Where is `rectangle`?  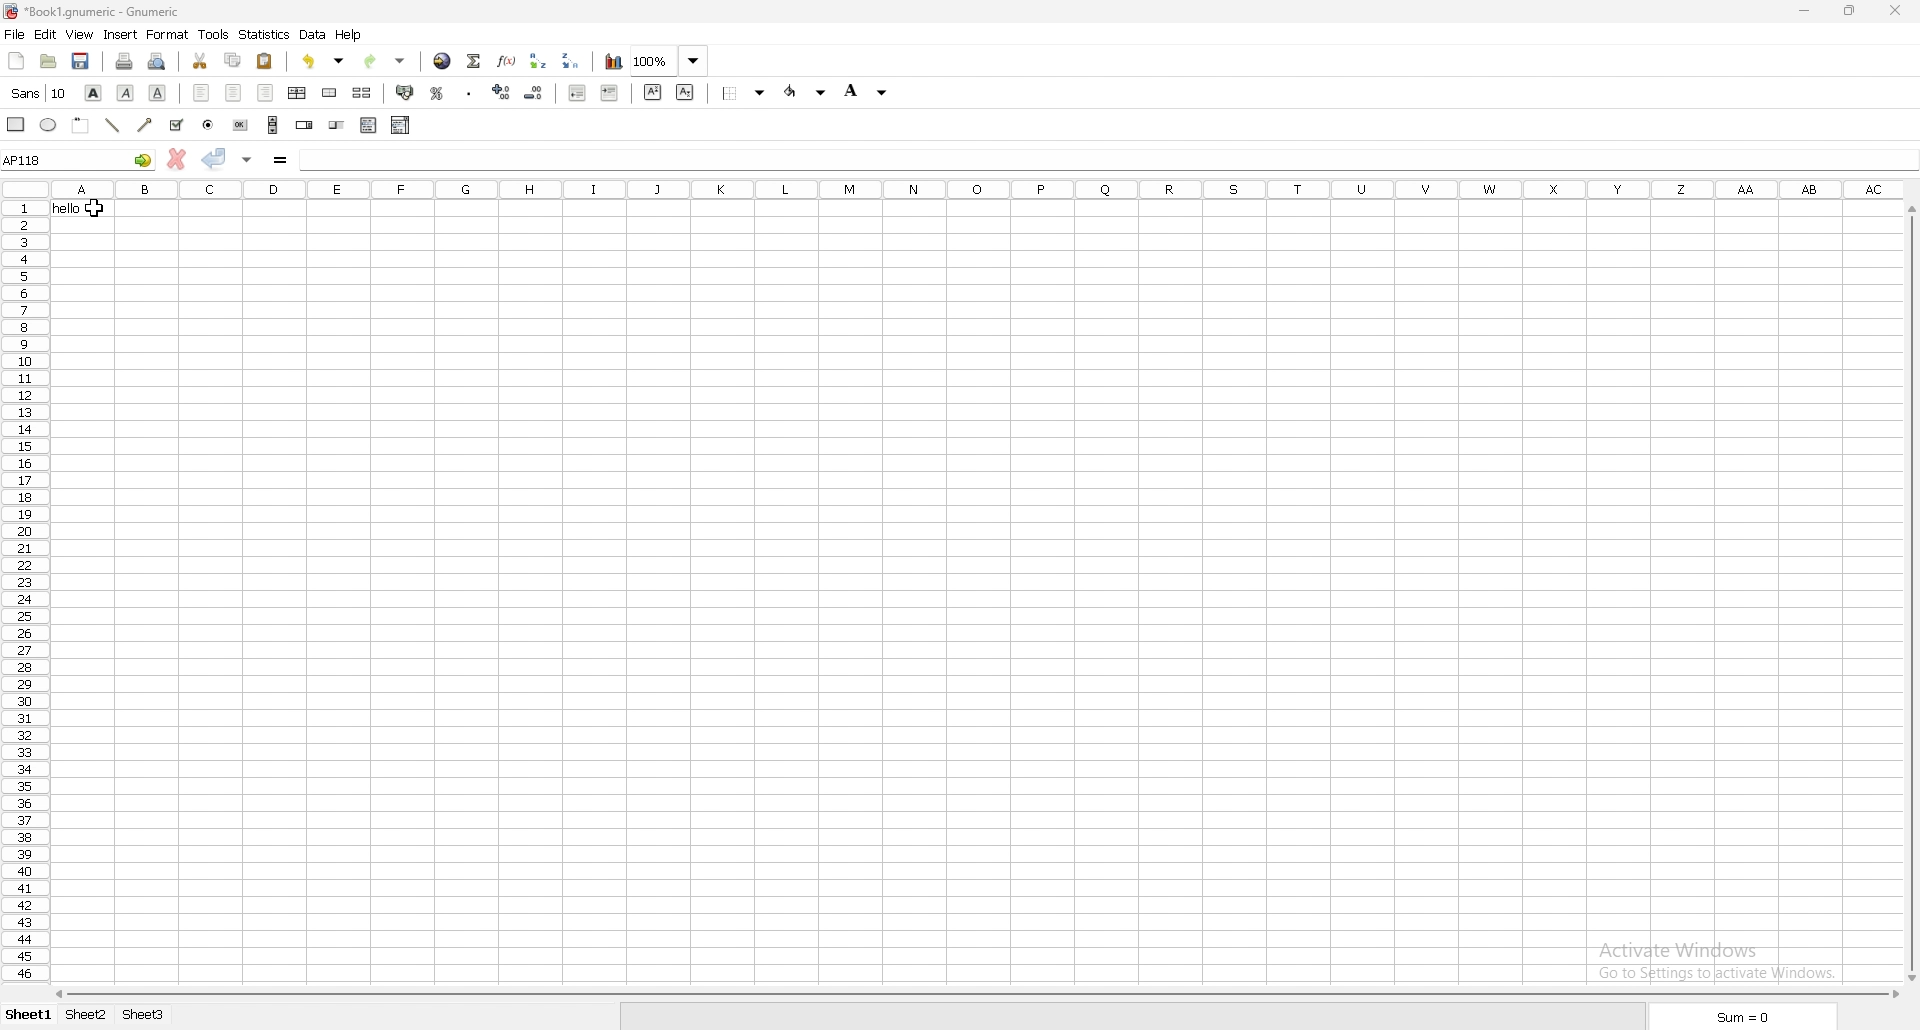
rectangle is located at coordinates (18, 124).